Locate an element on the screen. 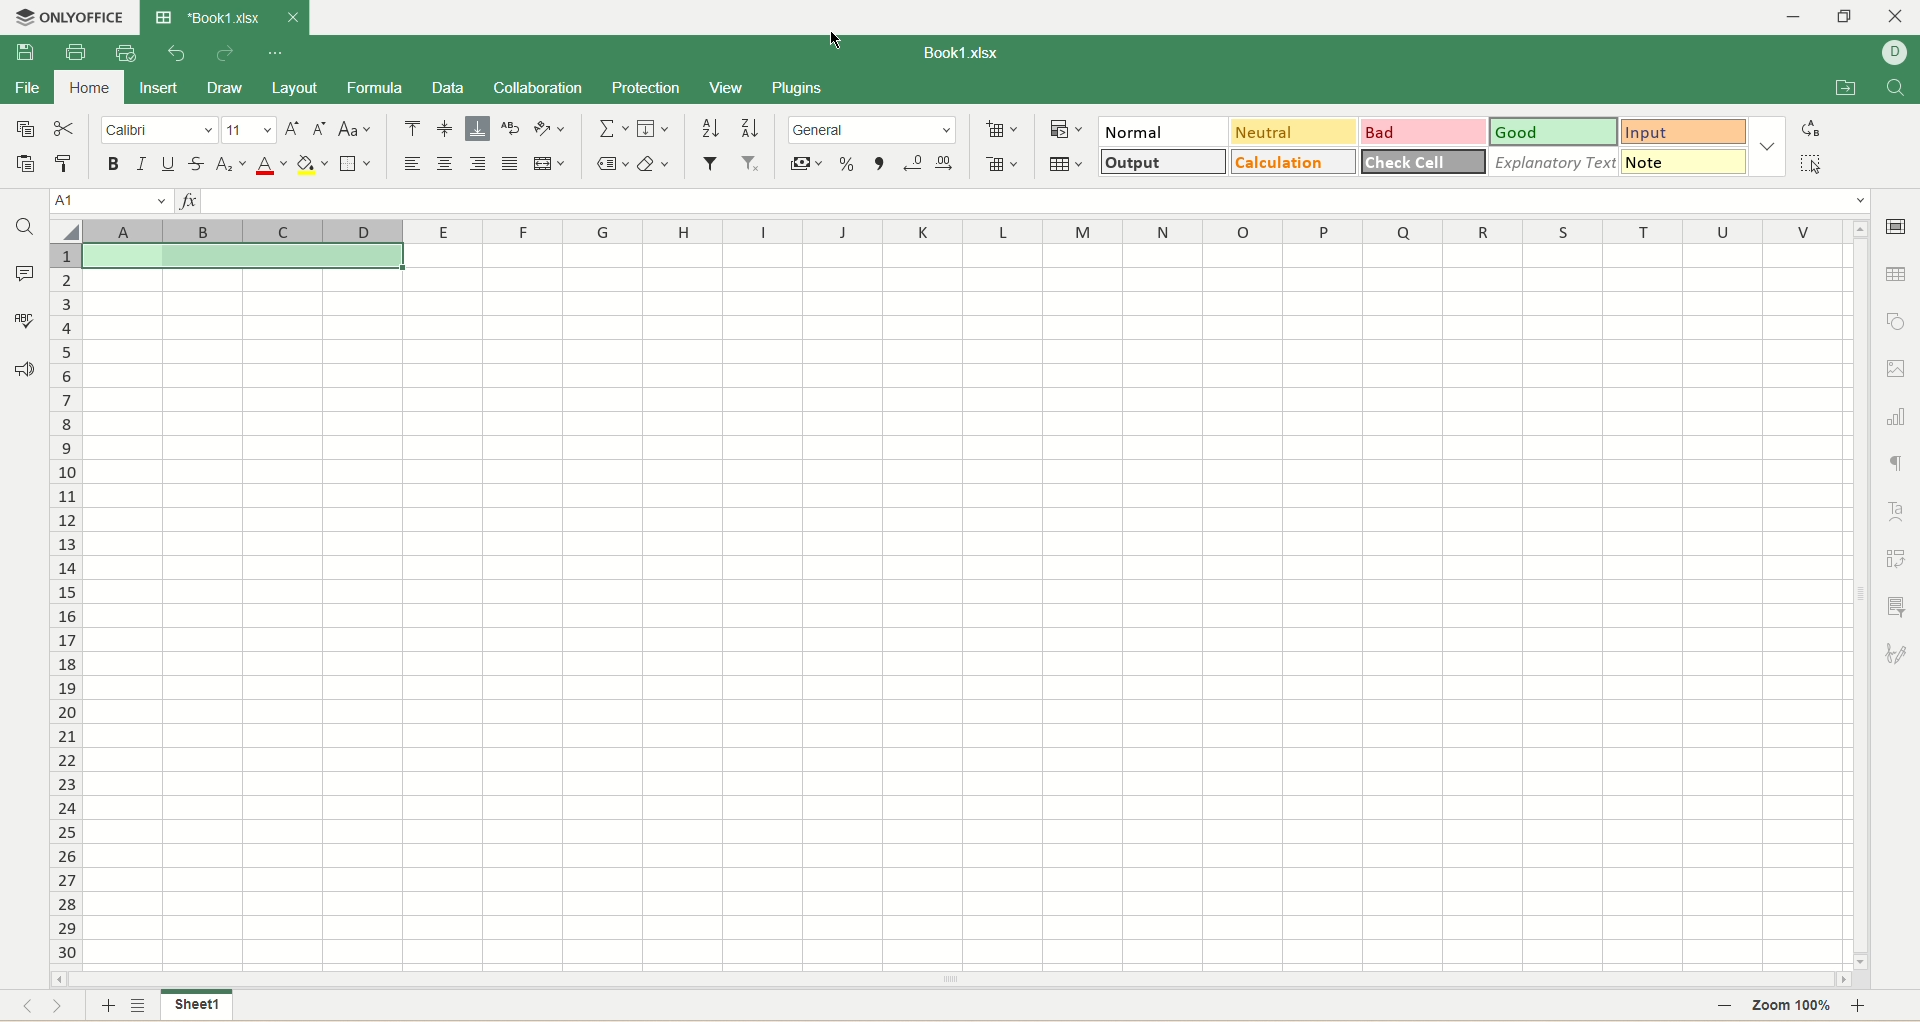  next is located at coordinates (67, 1008).